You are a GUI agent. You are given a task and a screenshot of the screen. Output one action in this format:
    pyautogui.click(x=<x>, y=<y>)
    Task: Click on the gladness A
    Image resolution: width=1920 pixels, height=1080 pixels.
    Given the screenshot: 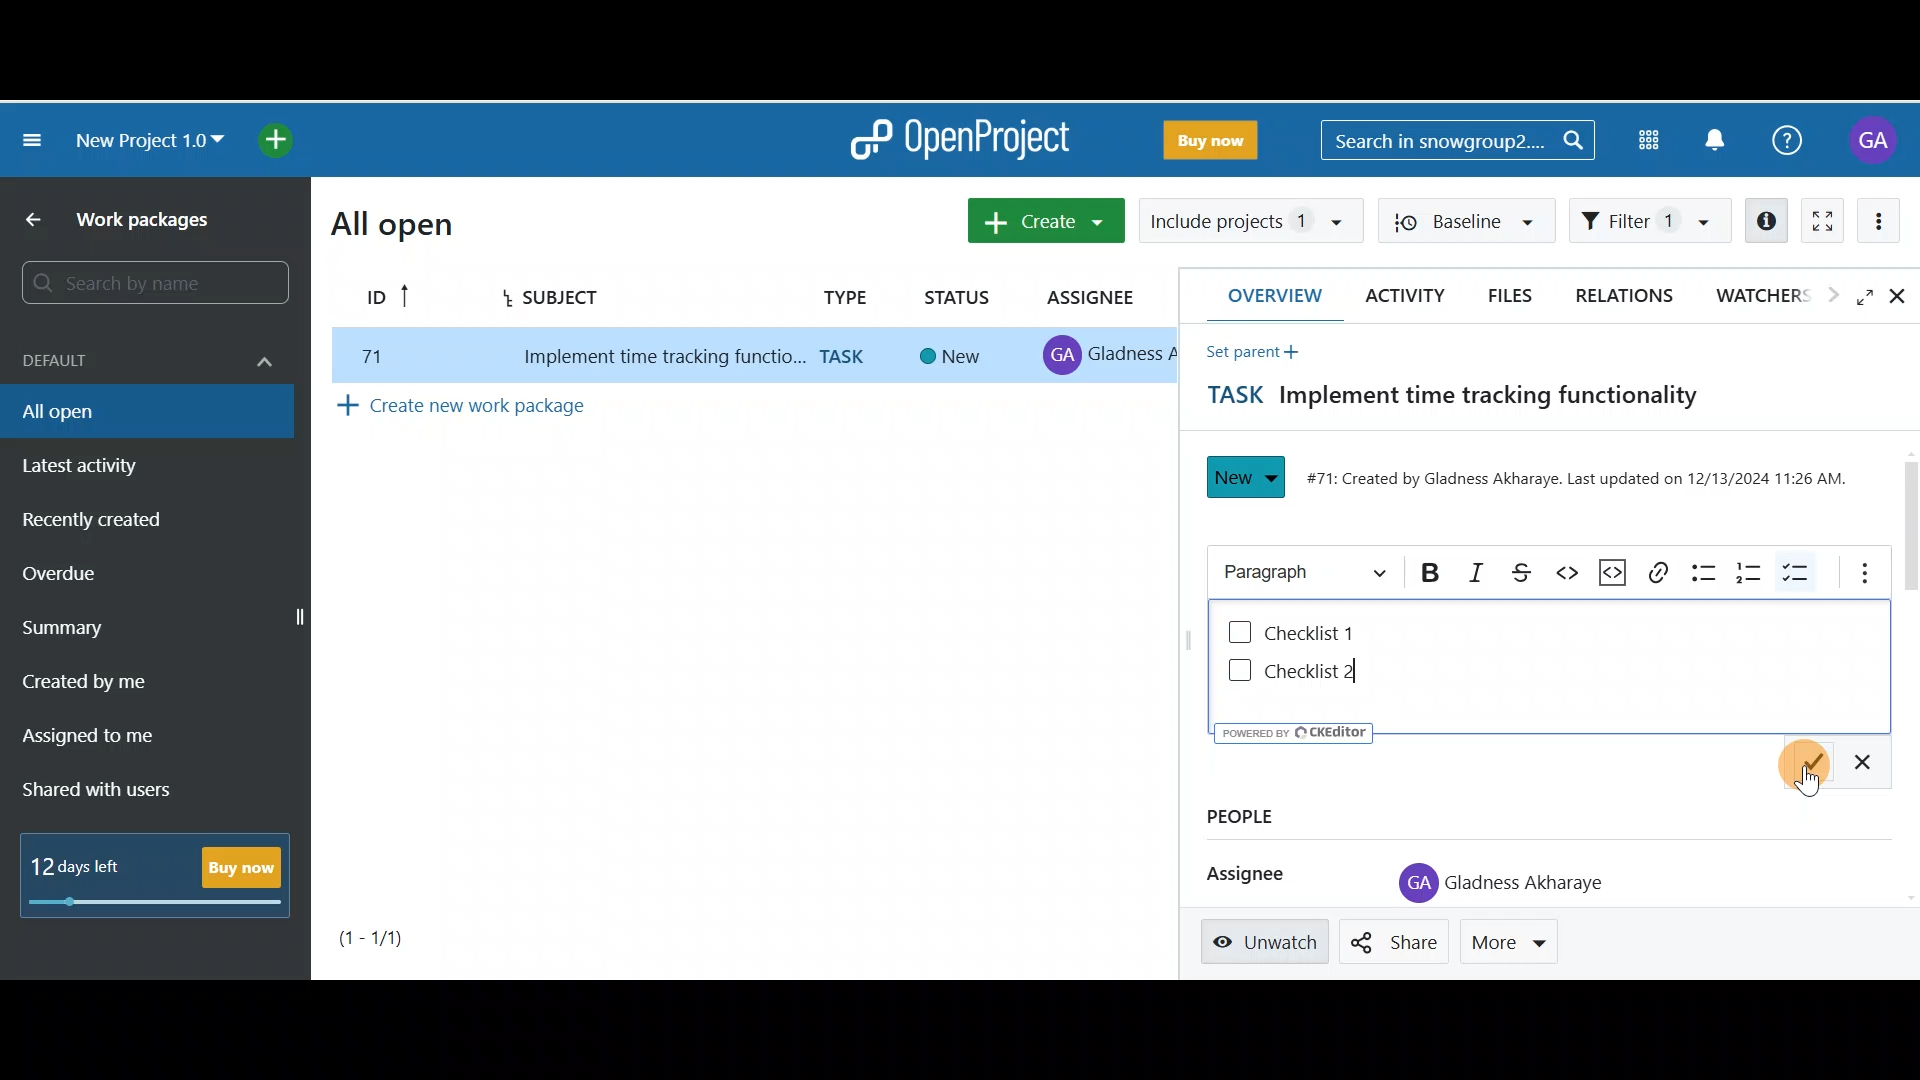 What is the action you would take?
    pyautogui.click(x=1134, y=353)
    